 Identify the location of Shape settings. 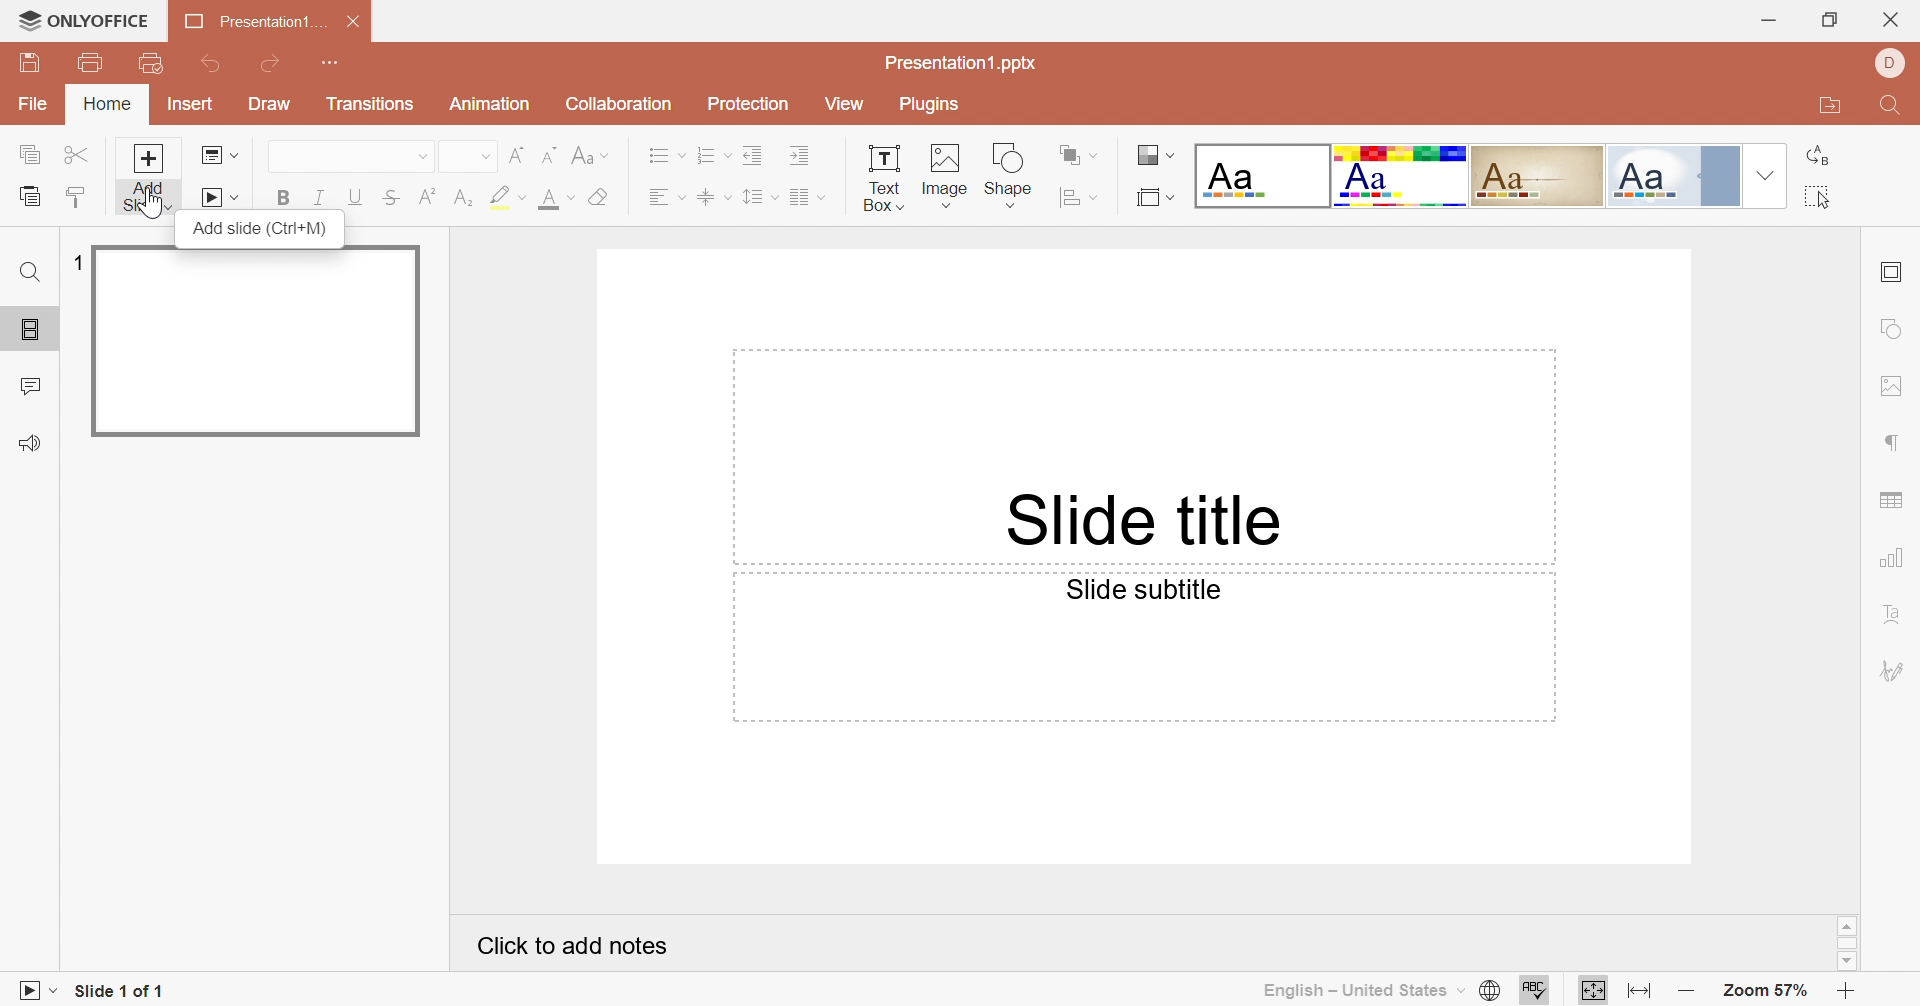
(1889, 328).